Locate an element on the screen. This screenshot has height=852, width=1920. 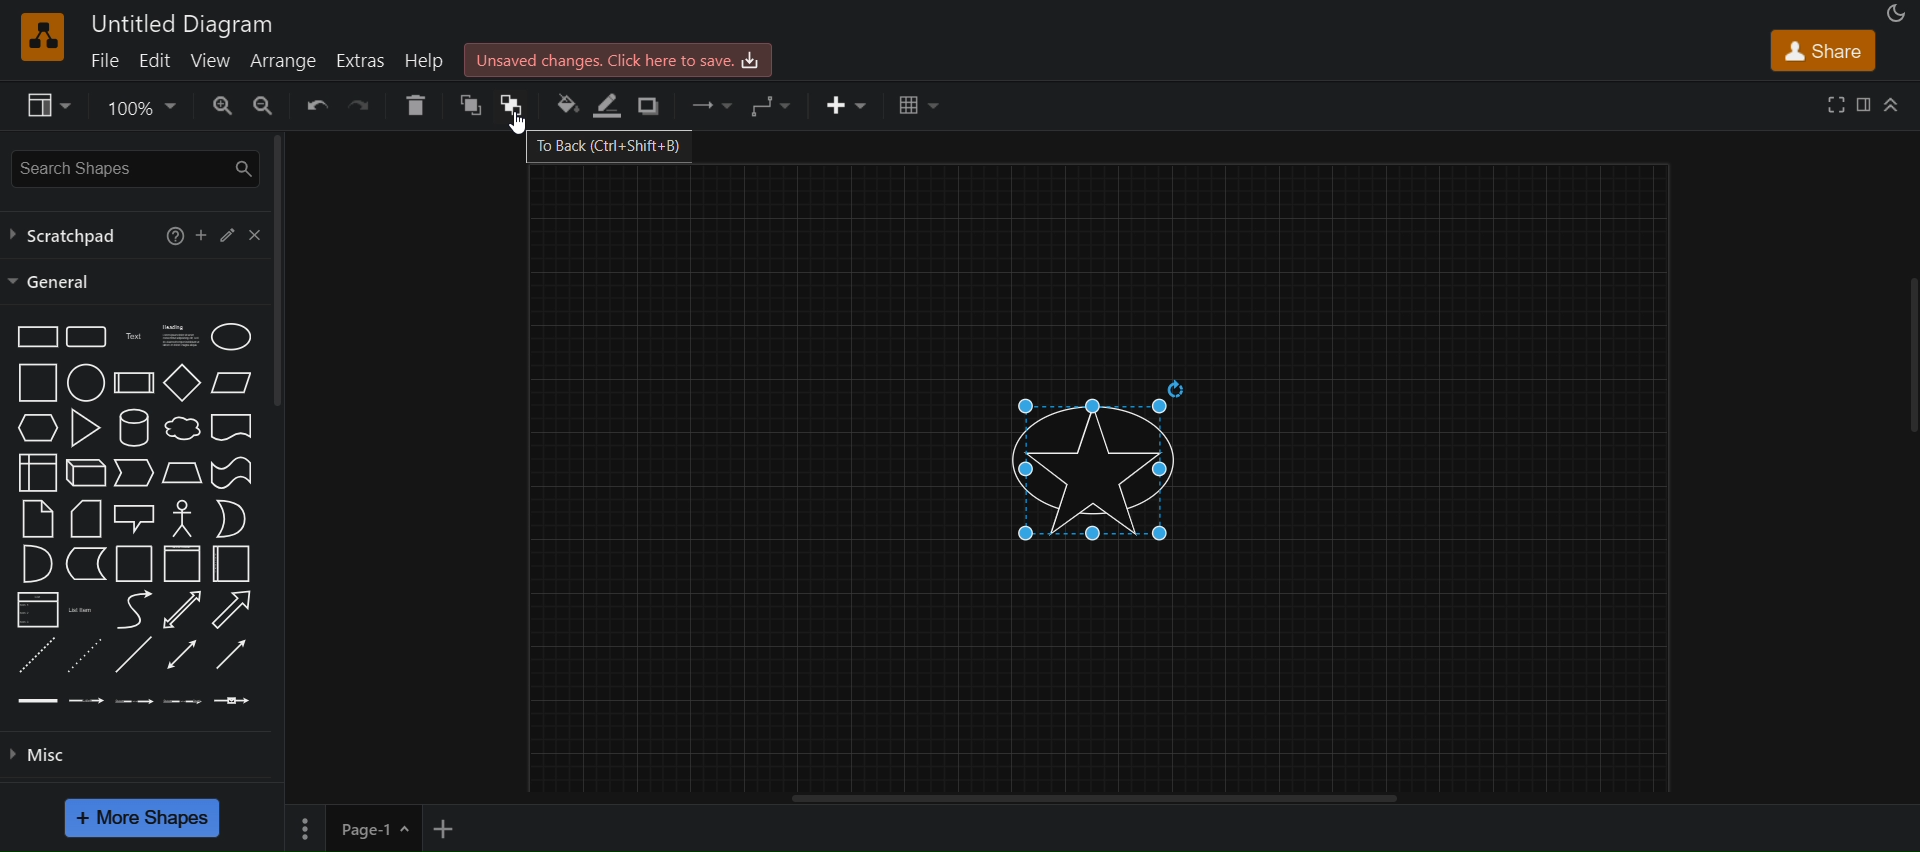
arrange is located at coordinates (282, 60).